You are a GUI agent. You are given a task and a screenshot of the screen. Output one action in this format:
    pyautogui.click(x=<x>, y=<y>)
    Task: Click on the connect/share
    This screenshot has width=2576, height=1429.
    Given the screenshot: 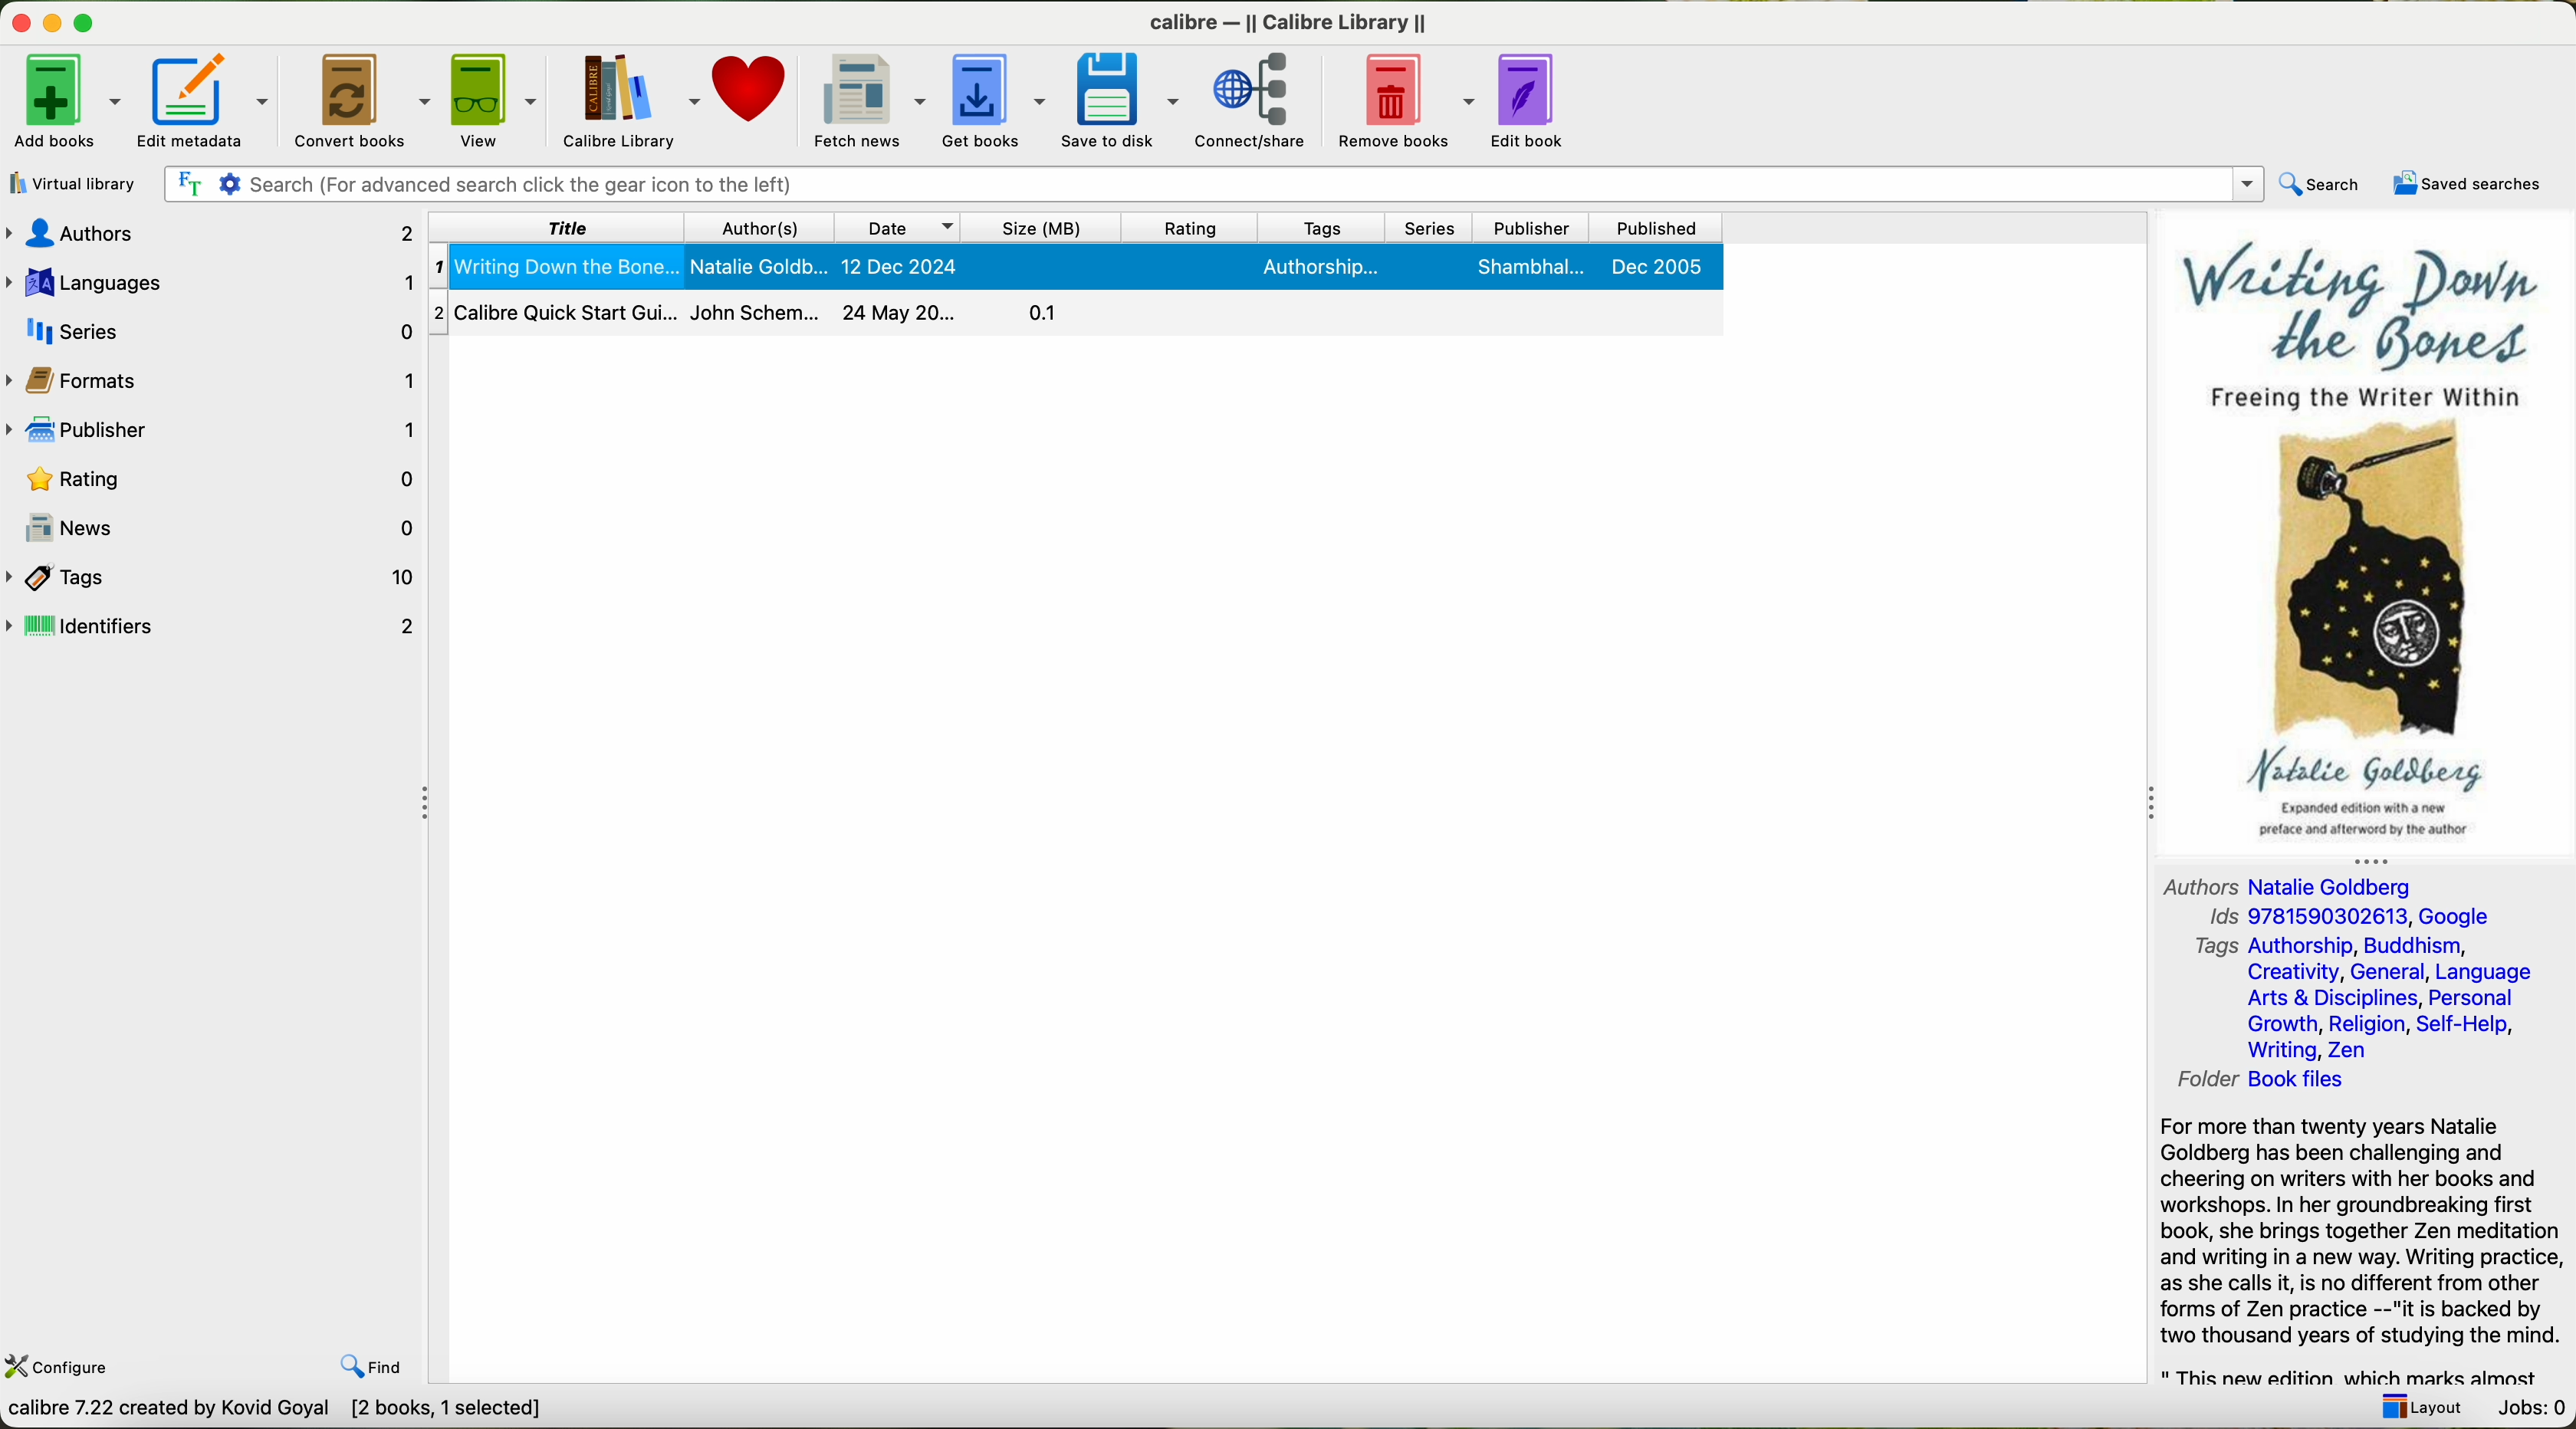 What is the action you would take?
    pyautogui.click(x=1249, y=103)
    